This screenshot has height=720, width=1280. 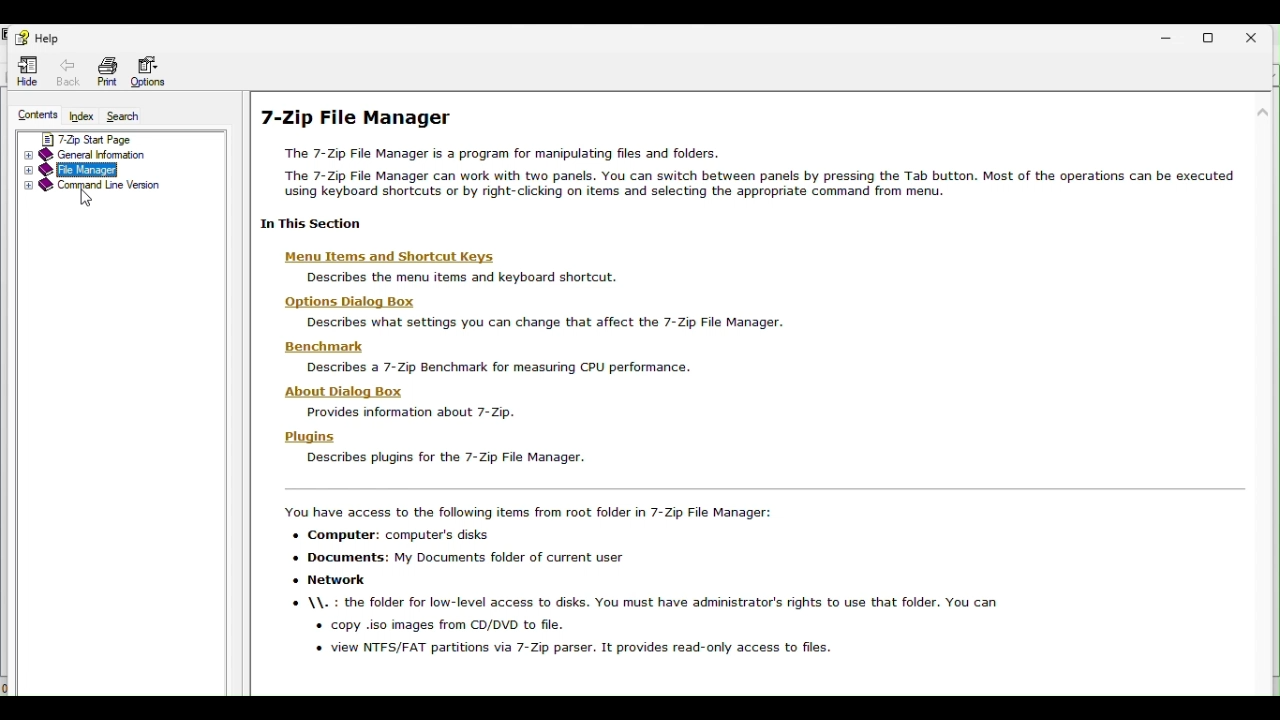 I want to click on Benchmark, so click(x=325, y=345).